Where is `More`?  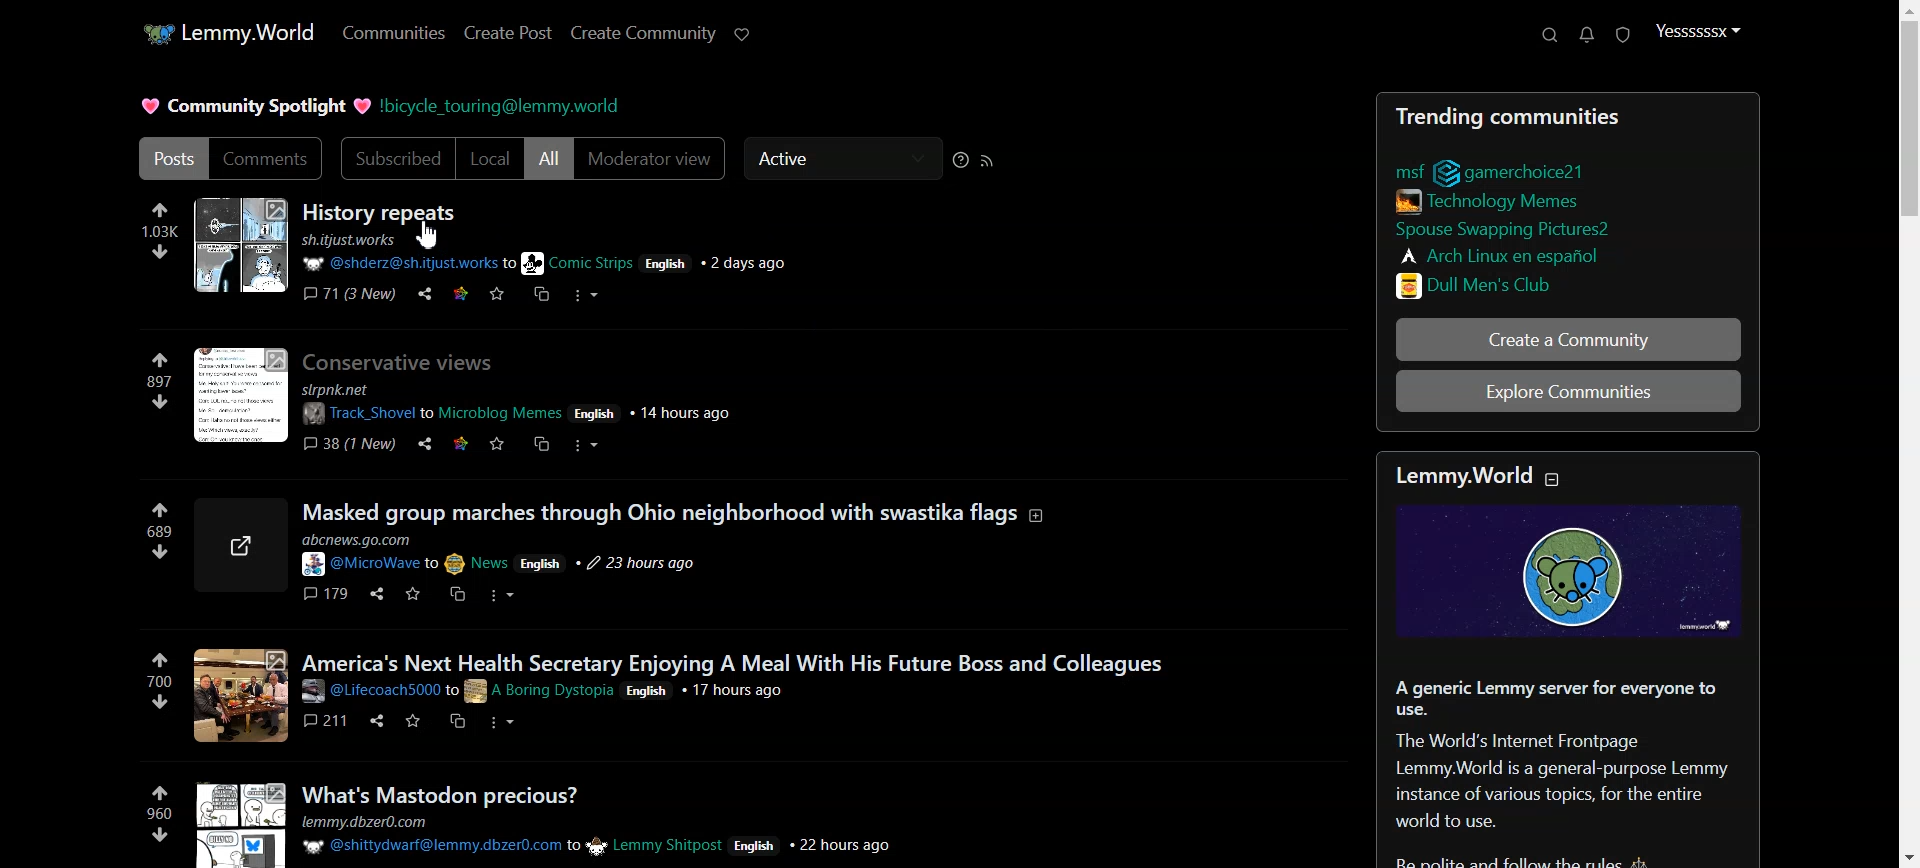 More is located at coordinates (585, 445).